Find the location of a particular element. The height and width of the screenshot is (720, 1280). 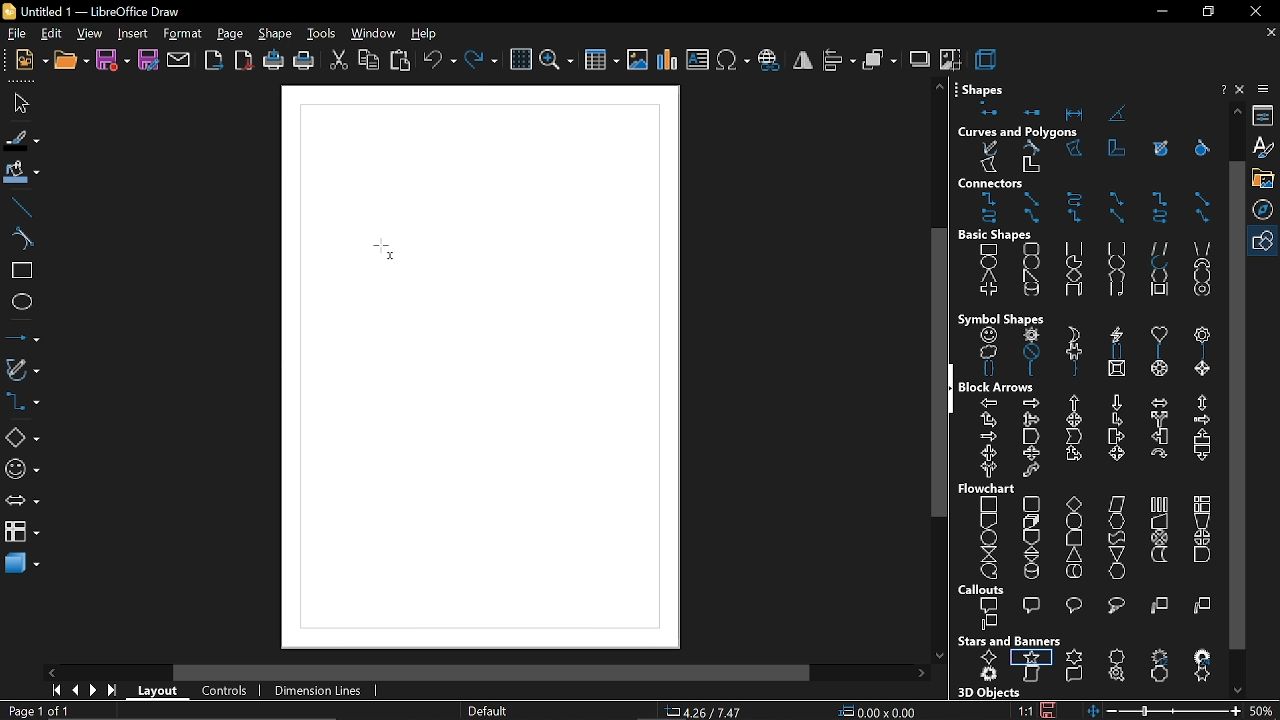

callouts is located at coordinates (983, 589).